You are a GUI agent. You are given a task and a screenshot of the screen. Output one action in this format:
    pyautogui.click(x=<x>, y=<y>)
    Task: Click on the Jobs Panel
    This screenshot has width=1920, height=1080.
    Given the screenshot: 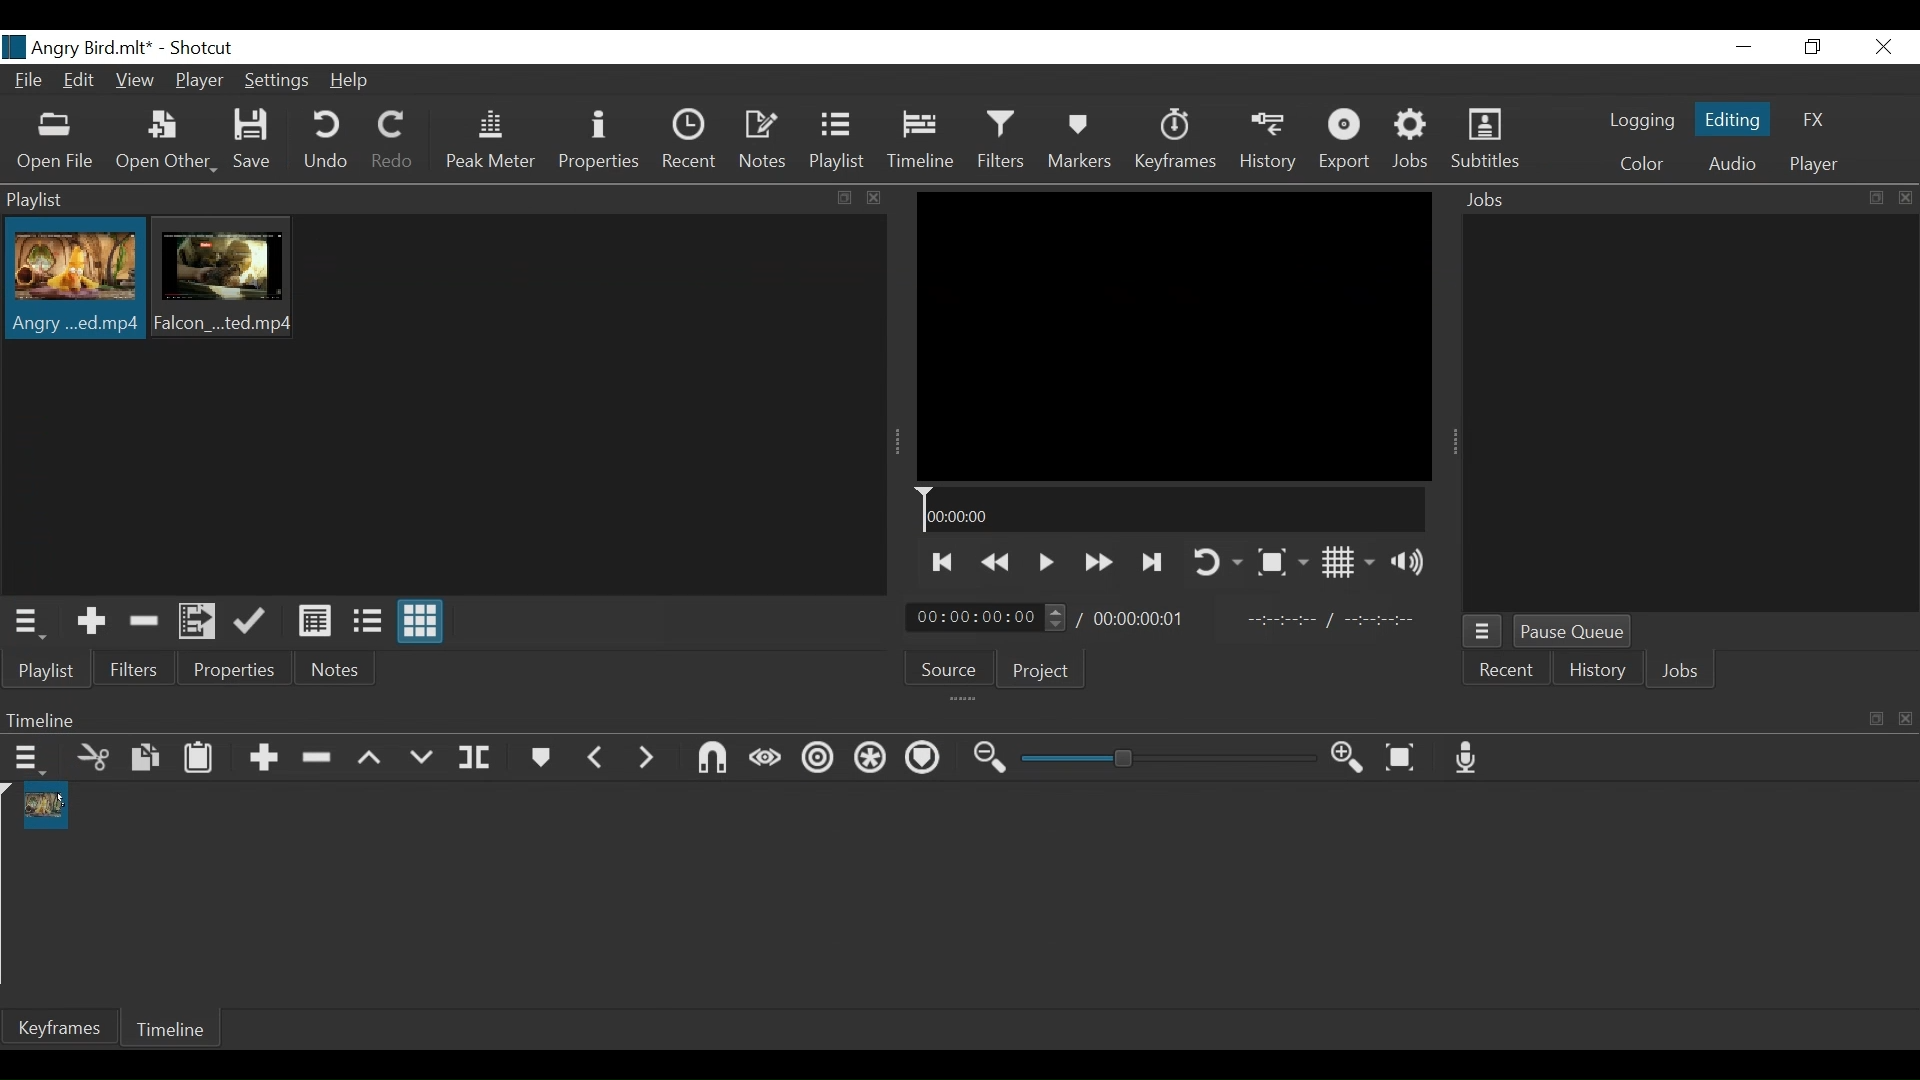 What is the action you would take?
    pyautogui.click(x=1681, y=201)
    